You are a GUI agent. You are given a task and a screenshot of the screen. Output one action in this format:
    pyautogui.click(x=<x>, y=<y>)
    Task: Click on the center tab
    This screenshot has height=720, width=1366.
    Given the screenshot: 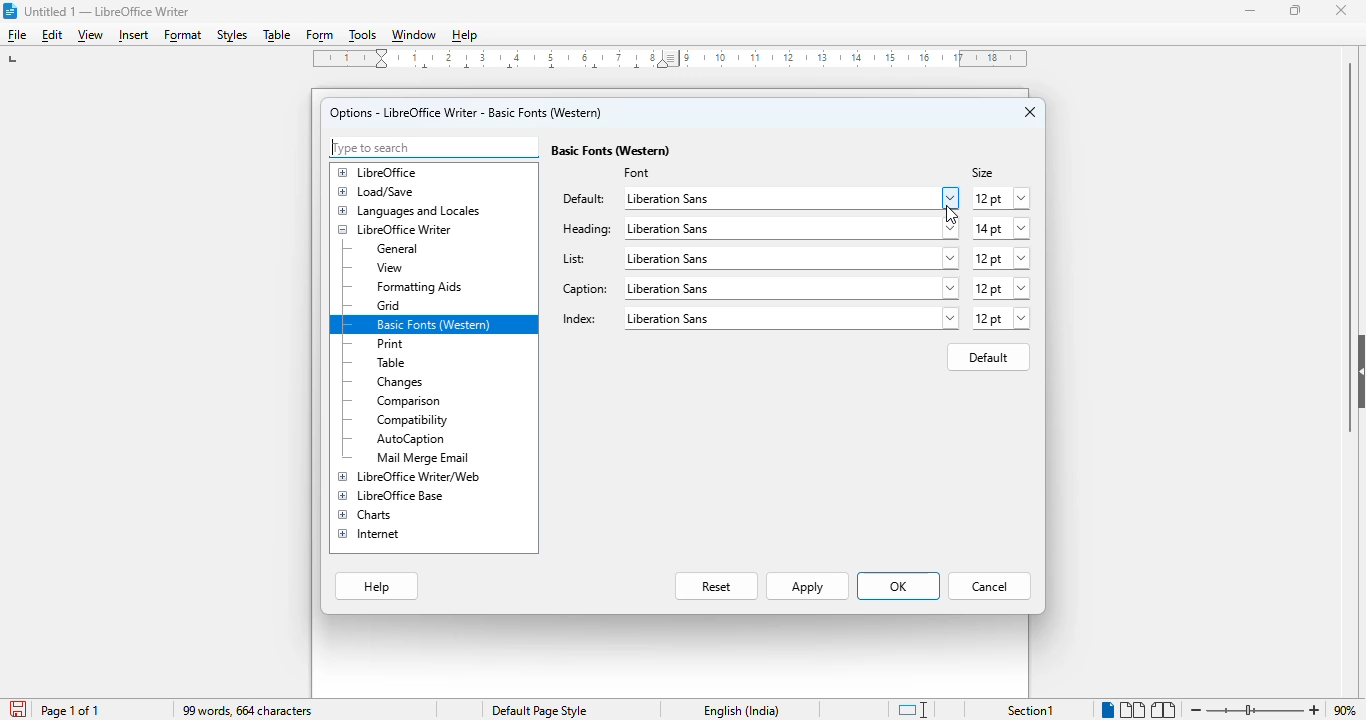 What is the action you would take?
    pyautogui.click(x=513, y=71)
    